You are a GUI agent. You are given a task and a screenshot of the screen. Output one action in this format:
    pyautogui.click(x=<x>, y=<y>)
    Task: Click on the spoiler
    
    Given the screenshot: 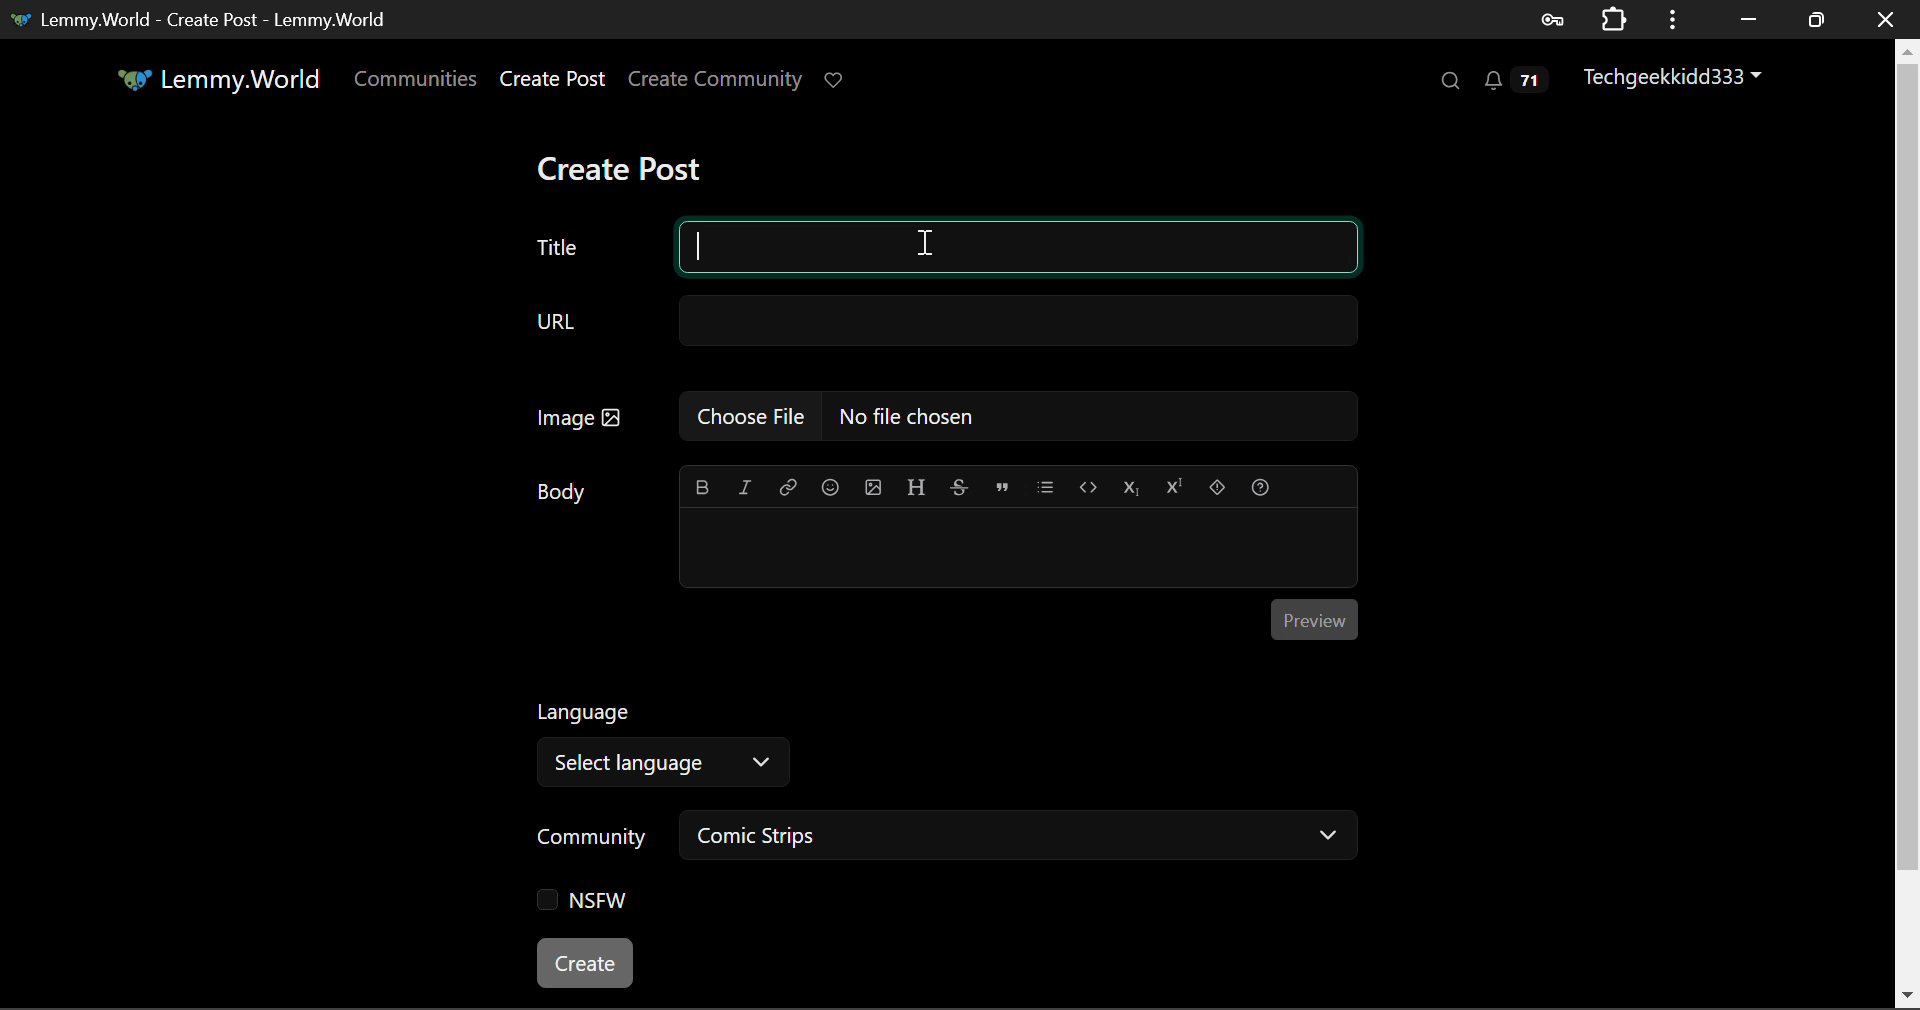 What is the action you would take?
    pyautogui.click(x=1216, y=486)
    